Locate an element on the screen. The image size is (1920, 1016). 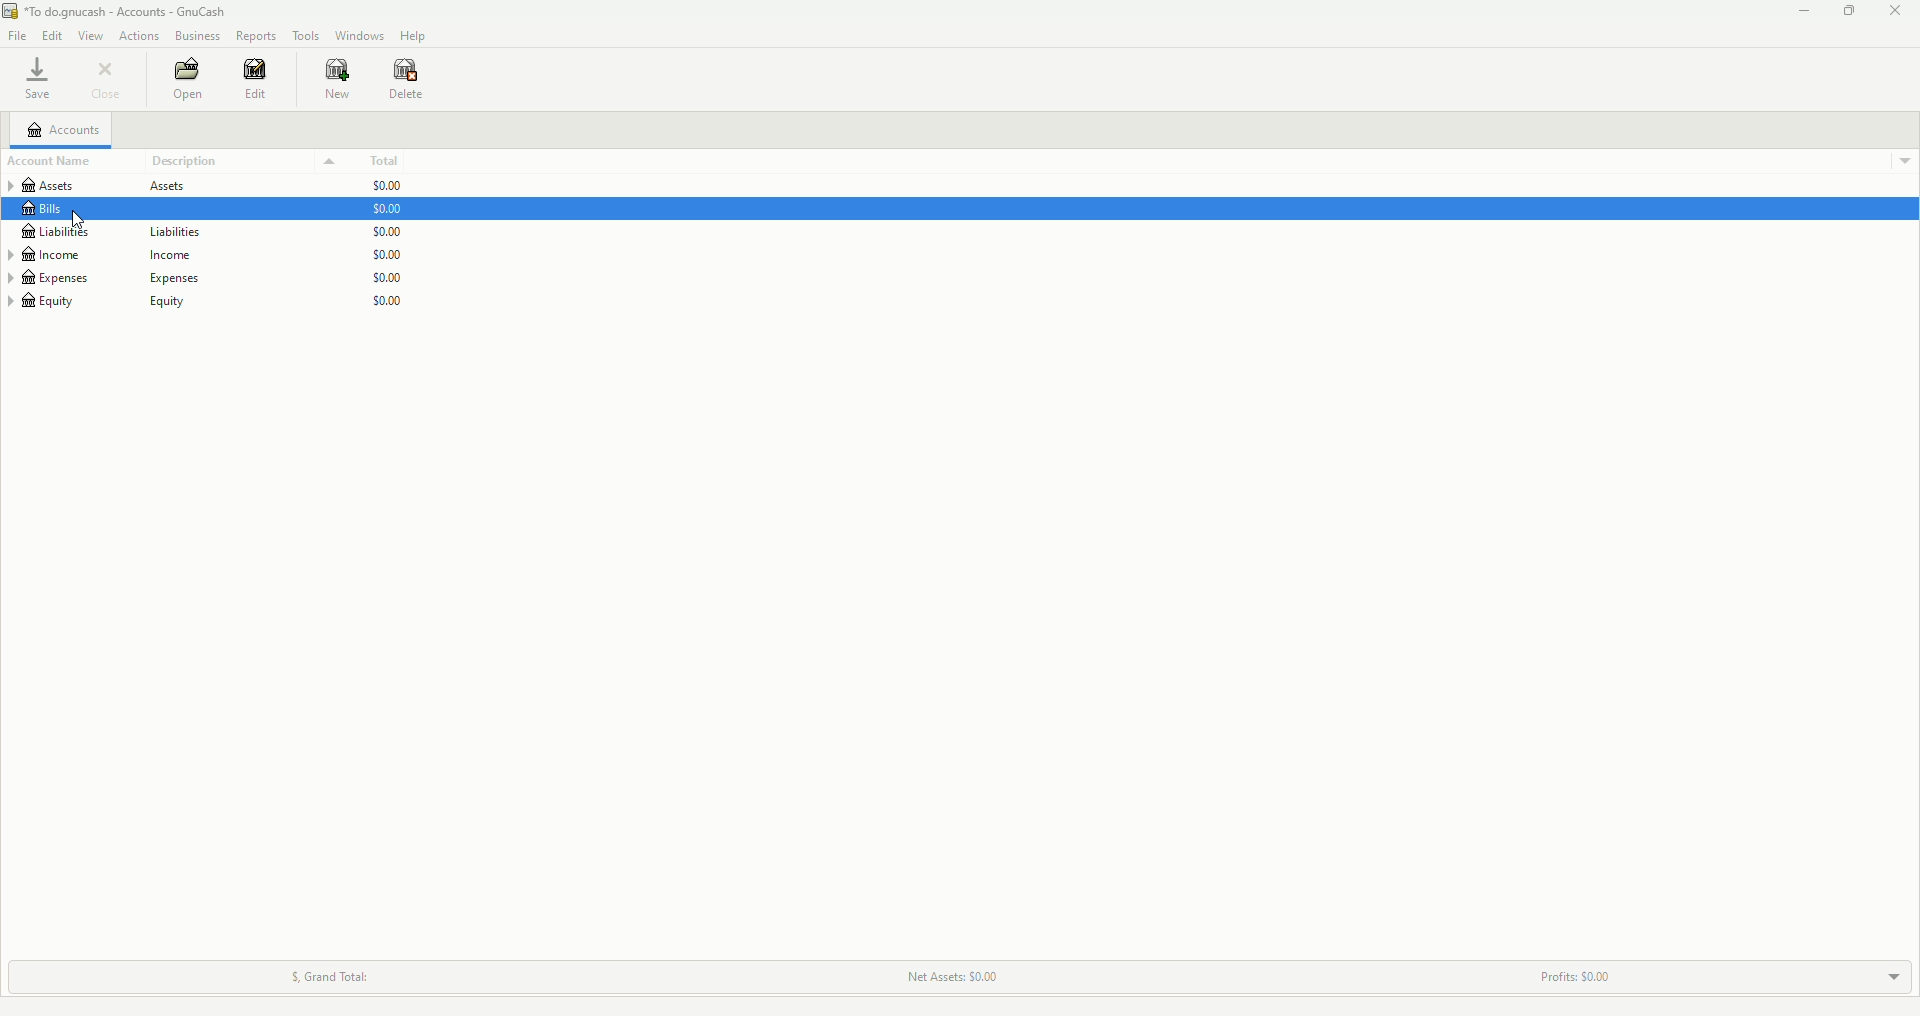
Open is located at coordinates (188, 79).